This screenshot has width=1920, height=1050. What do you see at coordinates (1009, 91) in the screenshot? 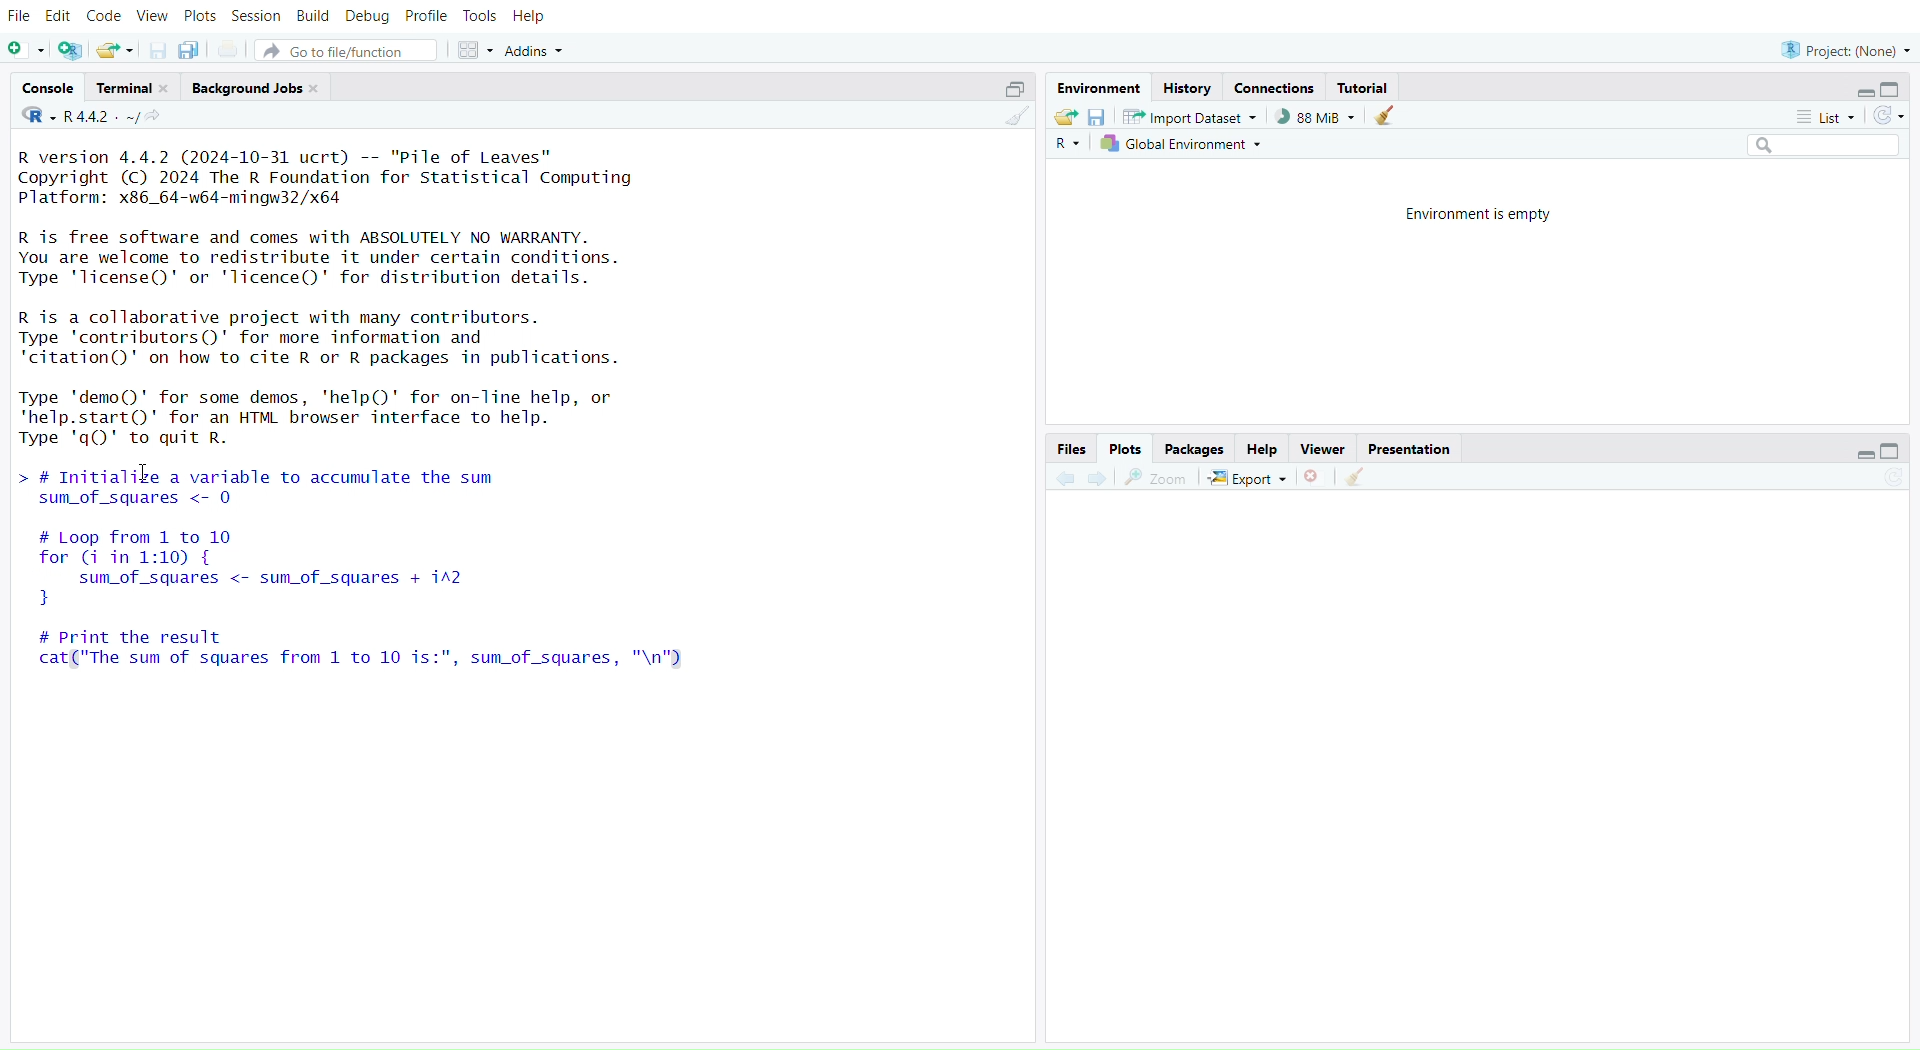
I see `expand` at bounding box center [1009, 91].